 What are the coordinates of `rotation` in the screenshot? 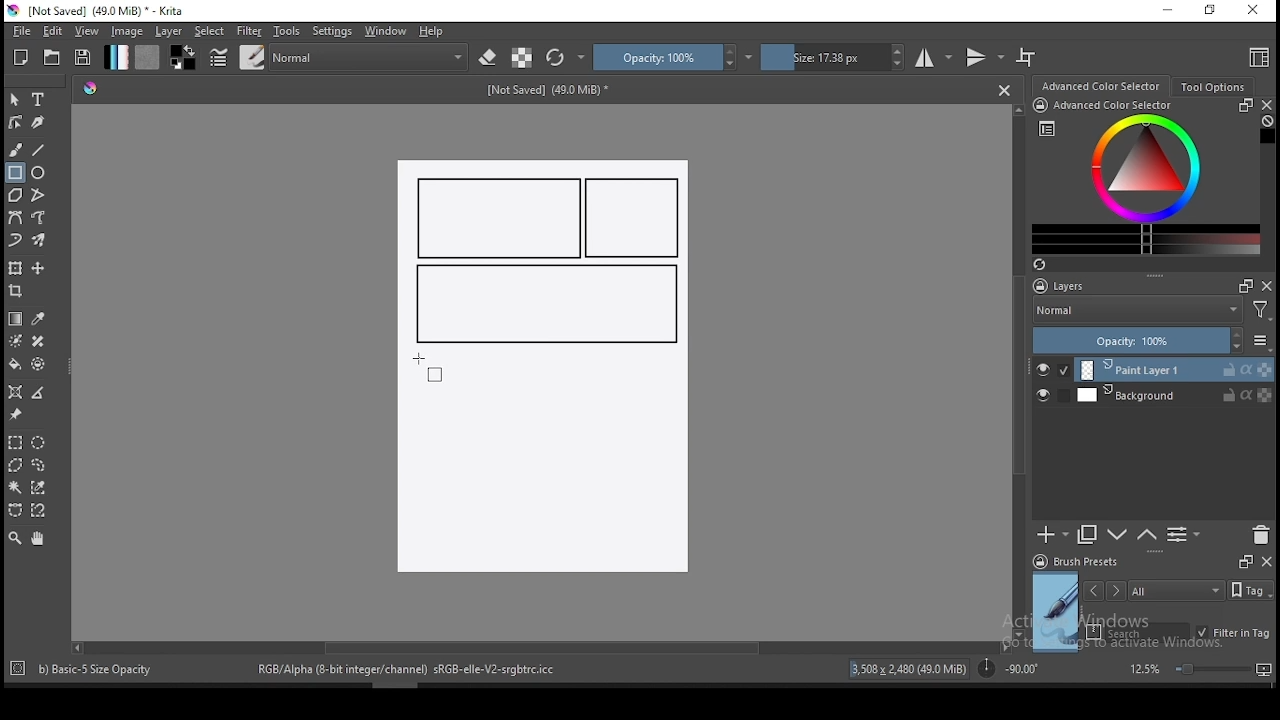 It's located at (1008, 667).